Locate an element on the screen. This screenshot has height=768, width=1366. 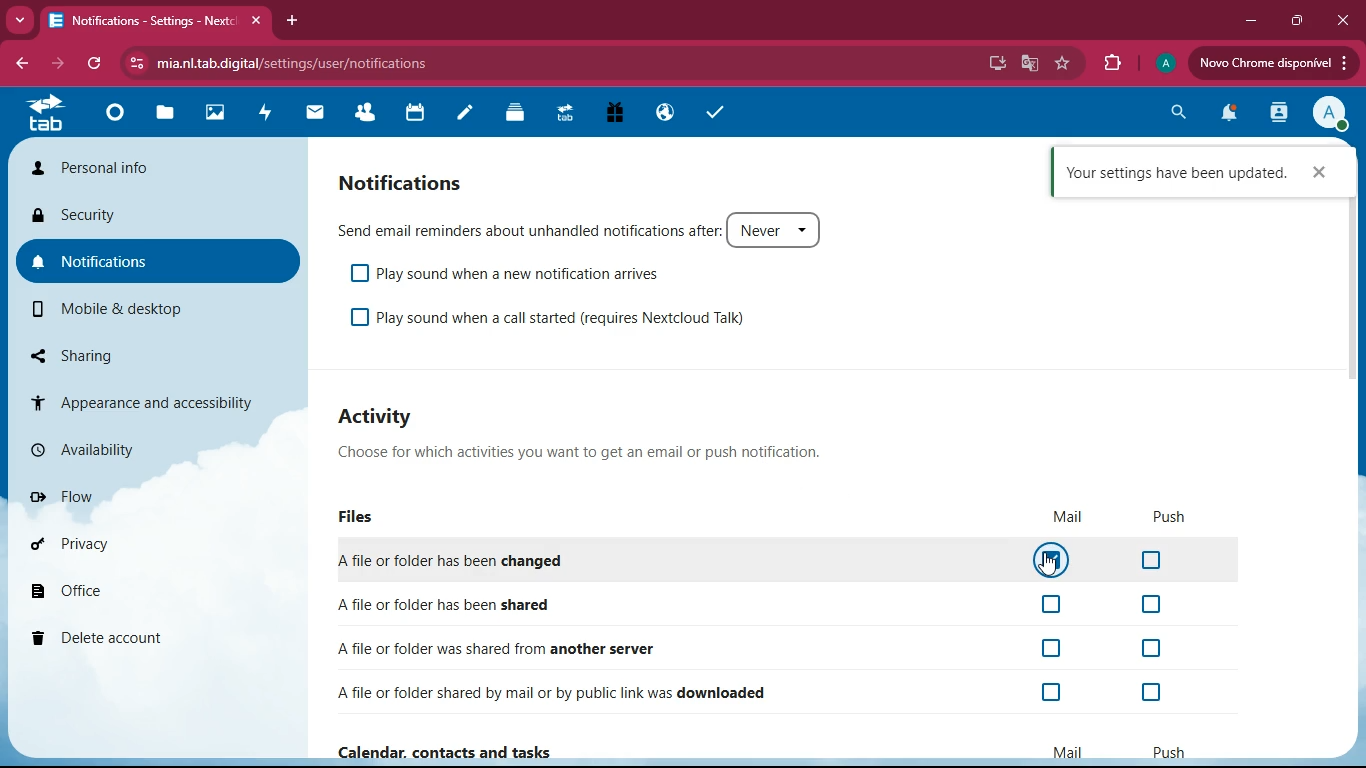
files is located at coordinates (166, 115).